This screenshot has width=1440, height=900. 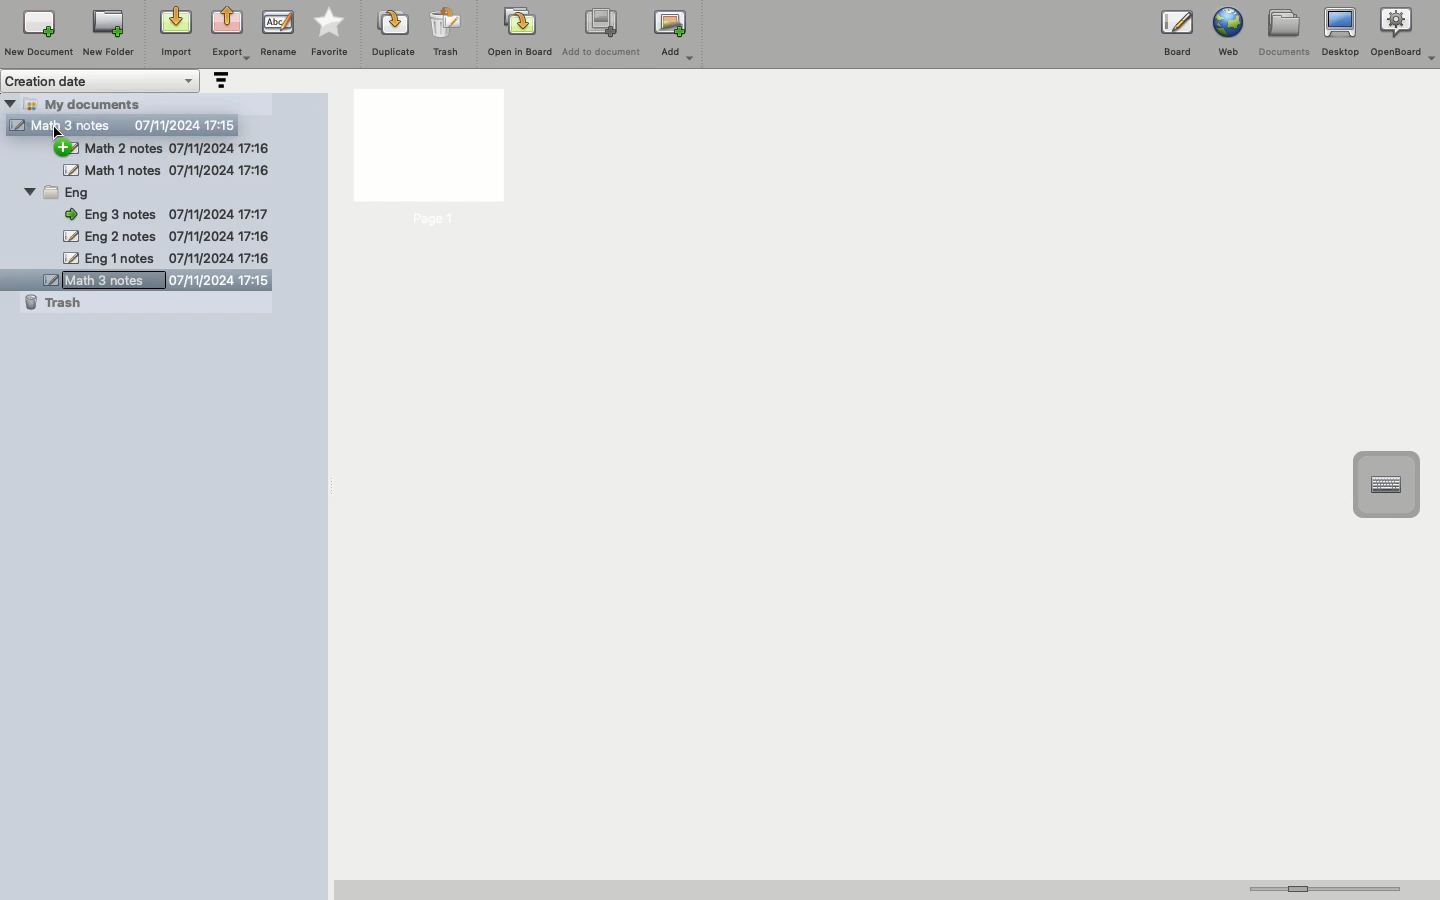 What do you see at coordinates (39, 33) in the screenshot?
I see `New document` at bounding box center [39, 33].